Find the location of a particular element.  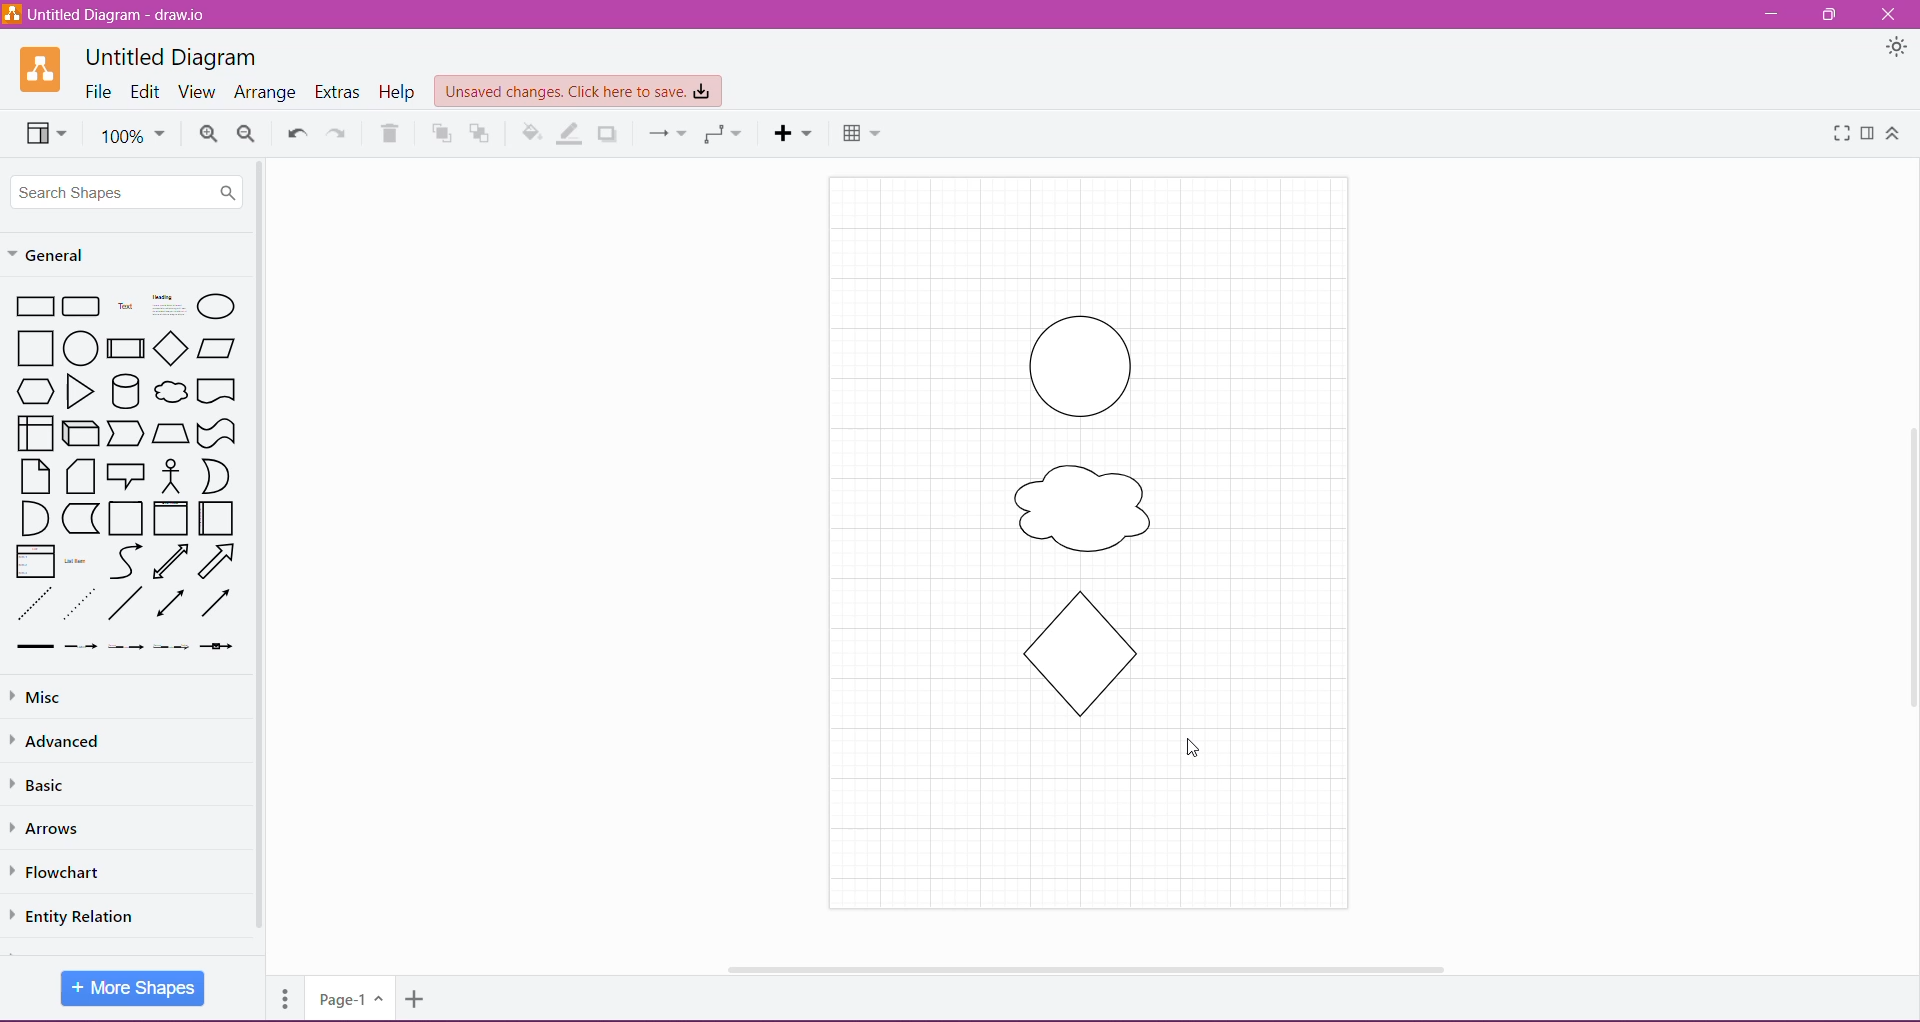

Redo is located at coordinates (337, 132).